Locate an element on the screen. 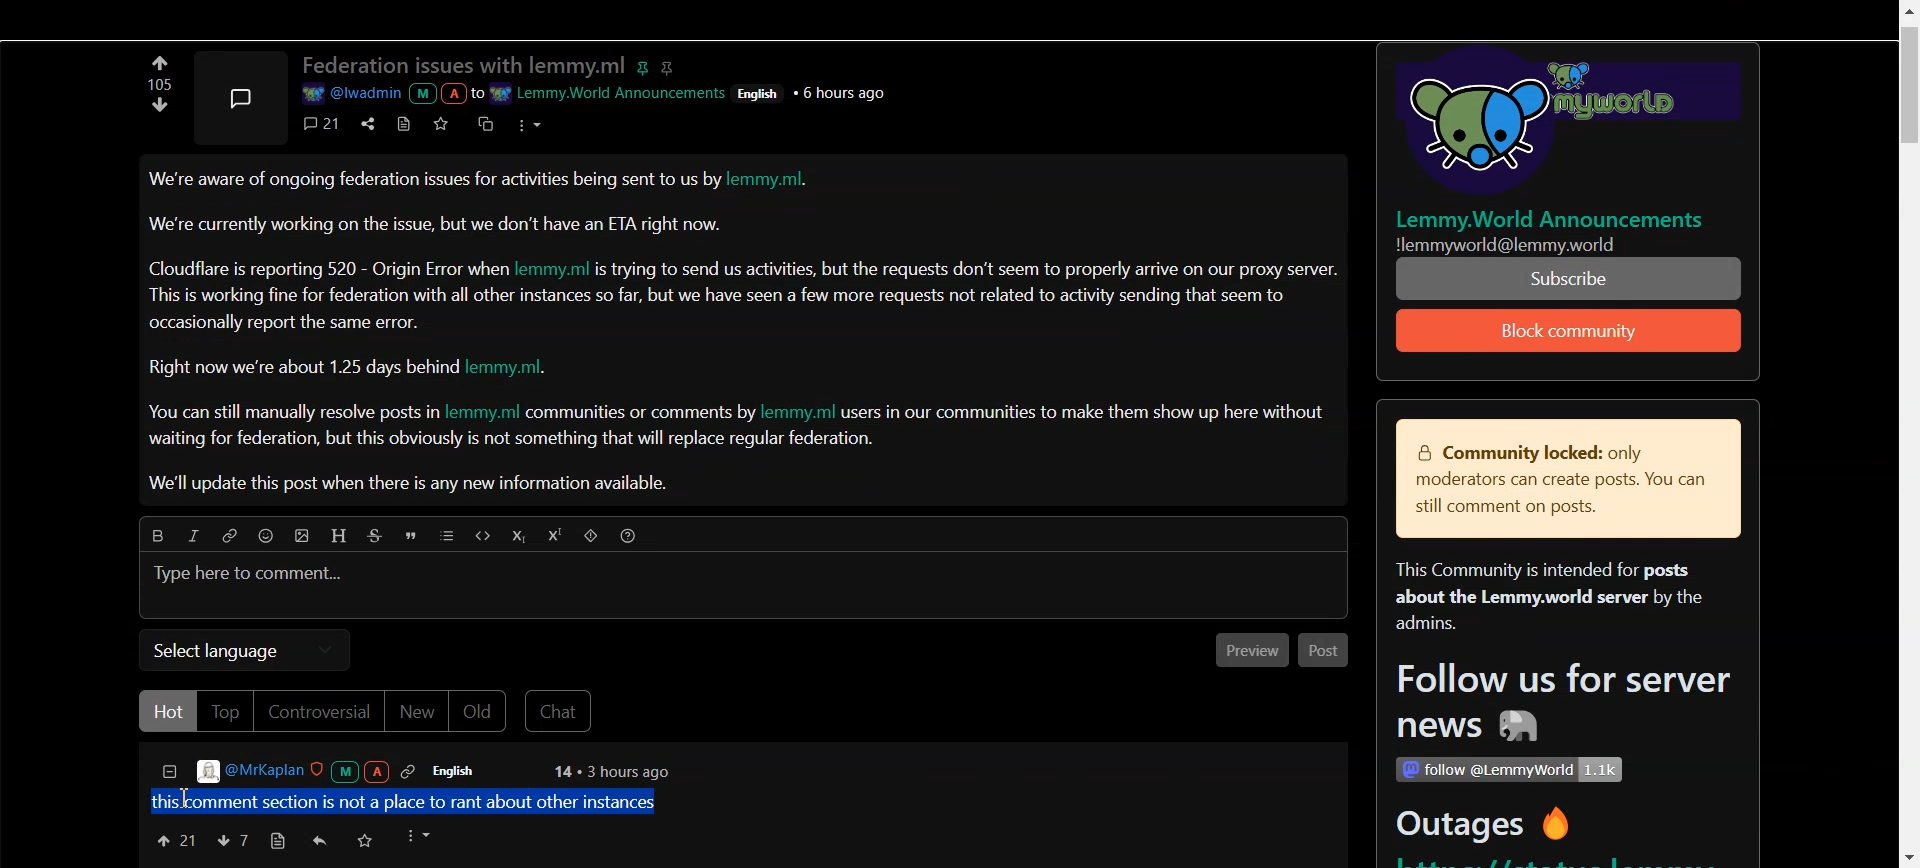 The width and height of the screenshot is (1920, 868). Old is located at coordinates (481, 712).